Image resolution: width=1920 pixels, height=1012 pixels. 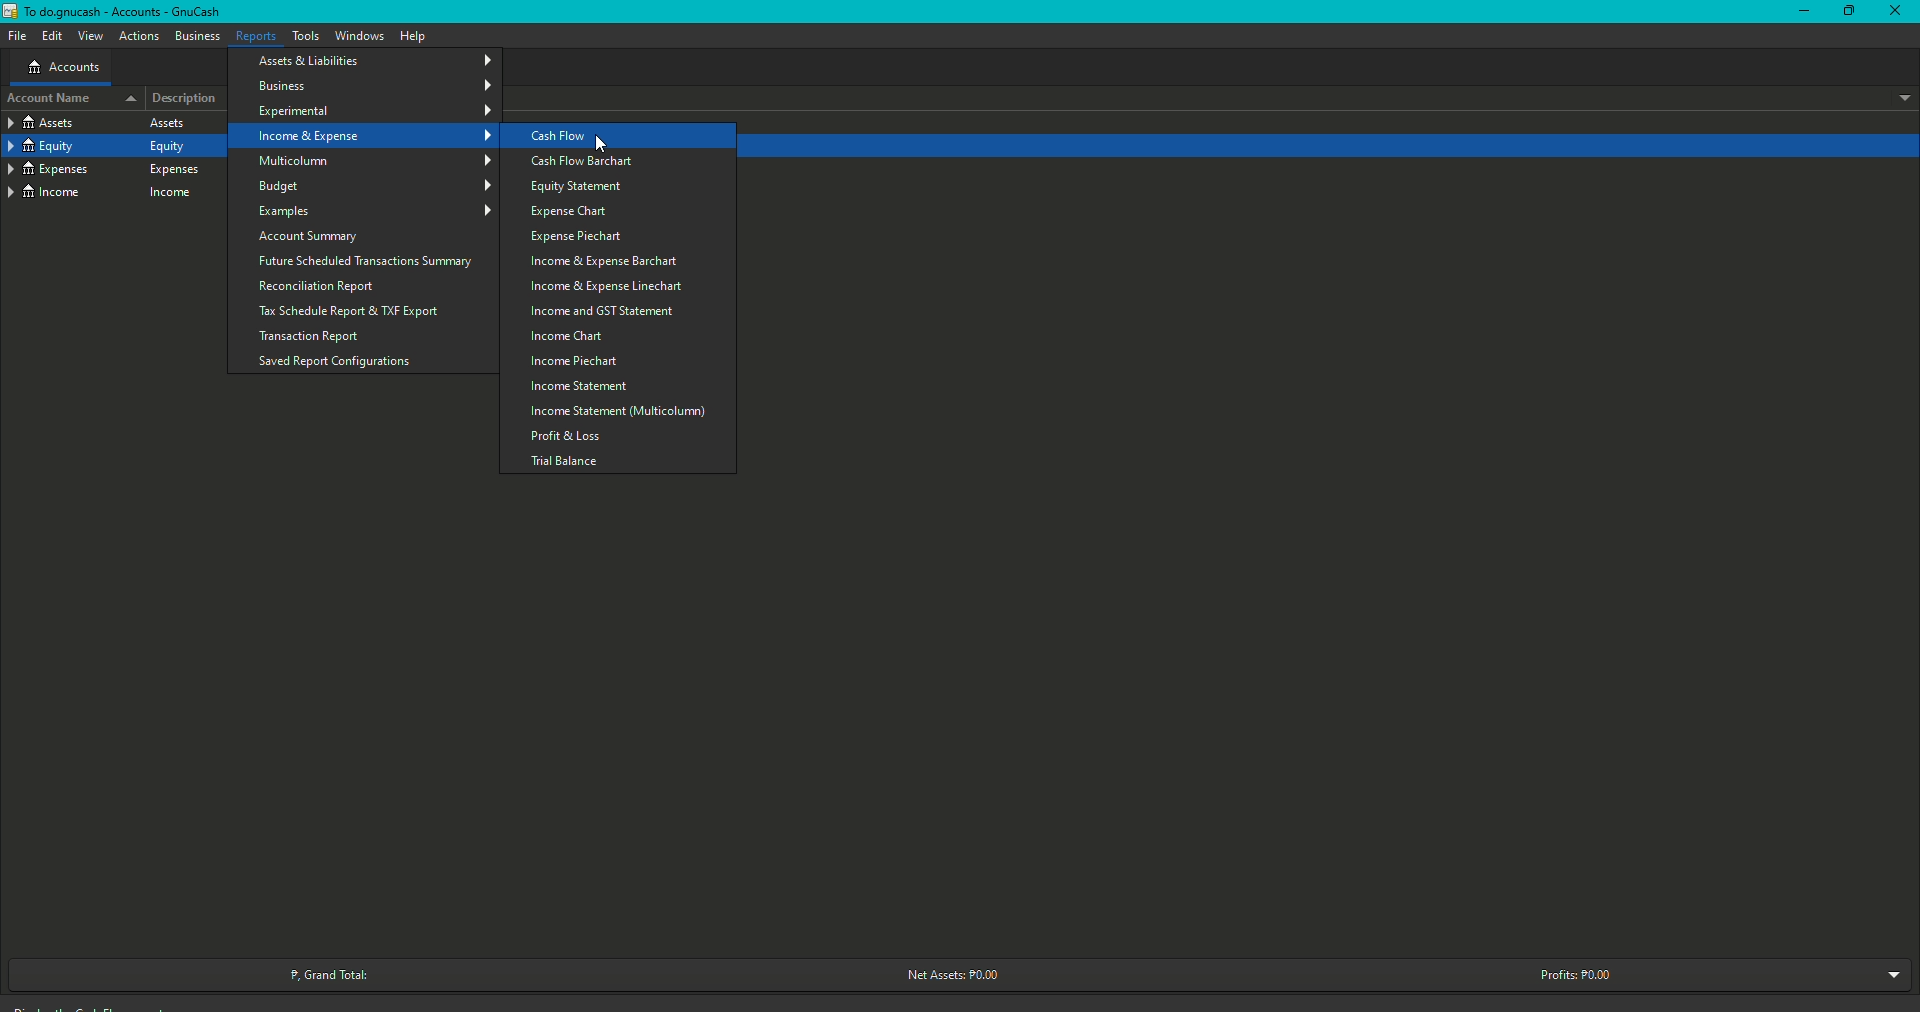 What do you see at coordinates (373, 185) in the screenshot?
I see `Budget` at bounding box center [373, 185].